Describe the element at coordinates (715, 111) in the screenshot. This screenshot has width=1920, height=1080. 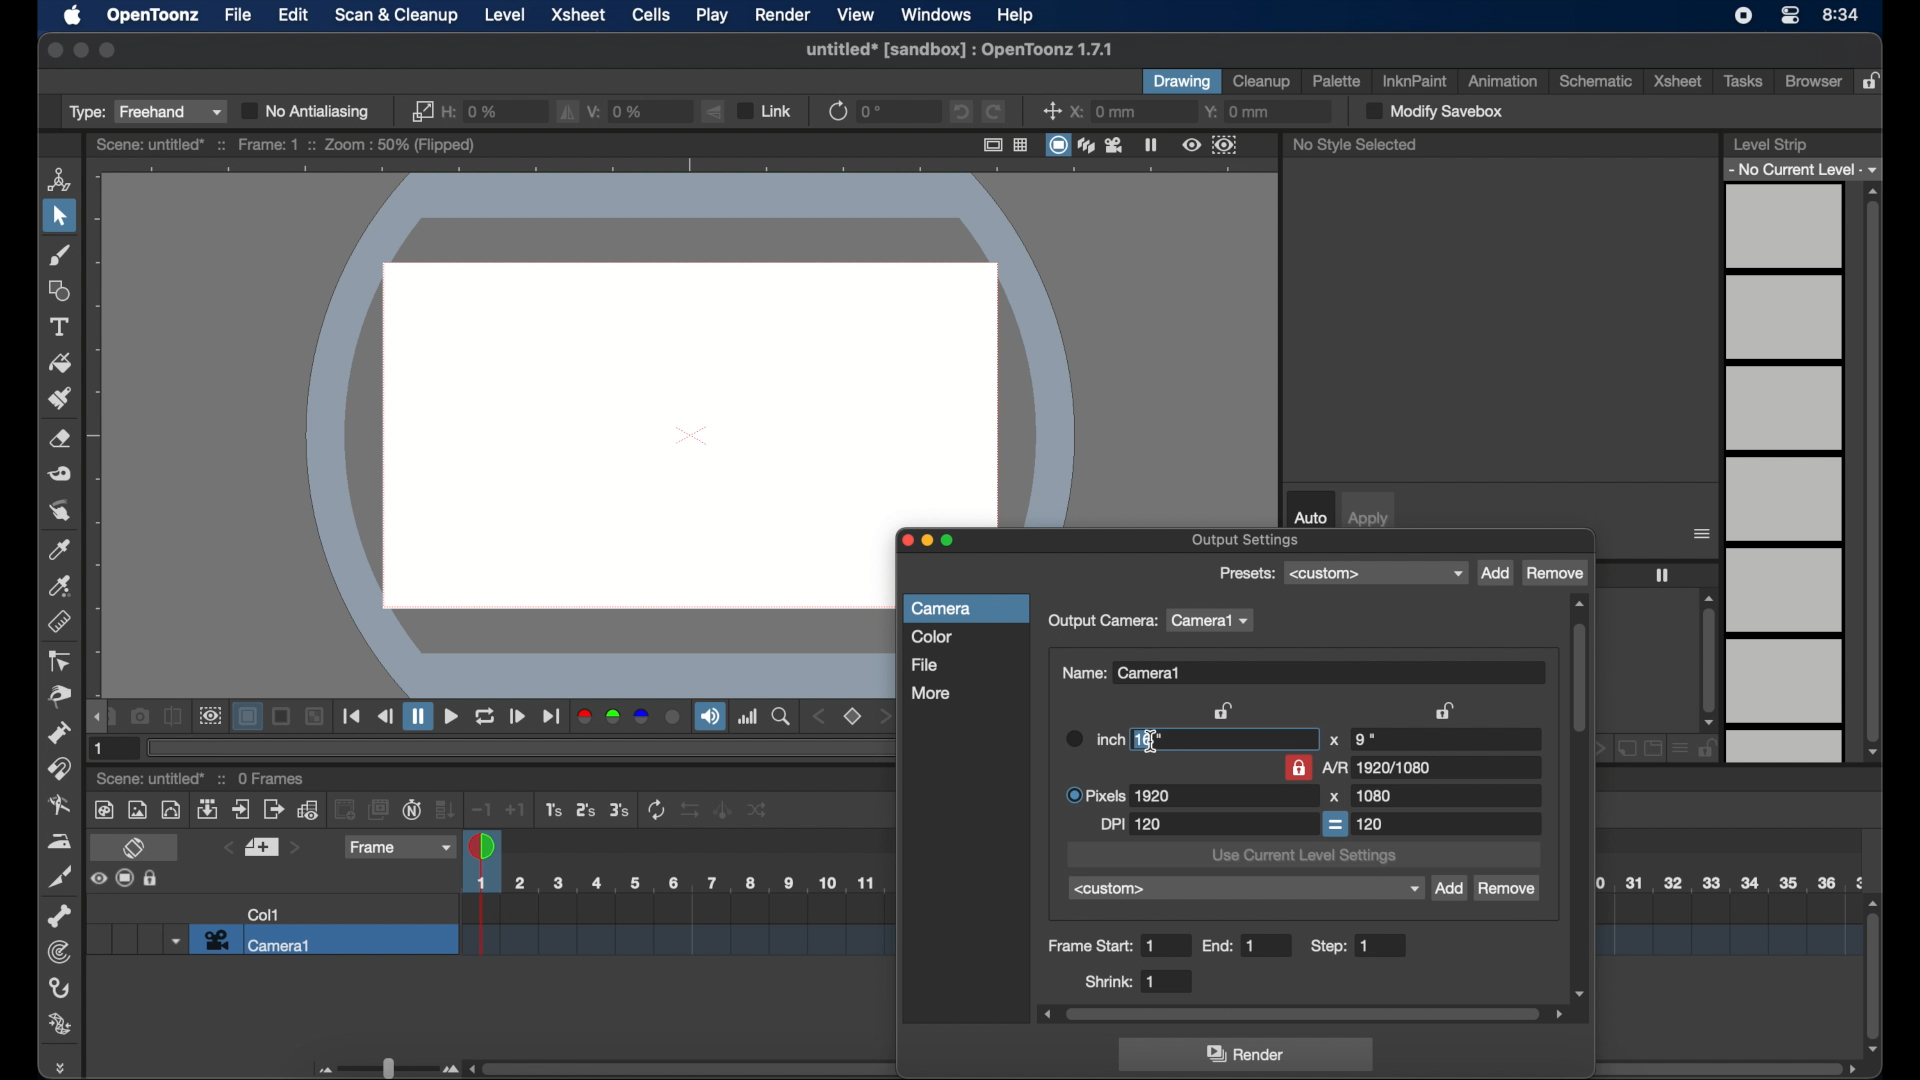
I see `flip vertically` at that location.